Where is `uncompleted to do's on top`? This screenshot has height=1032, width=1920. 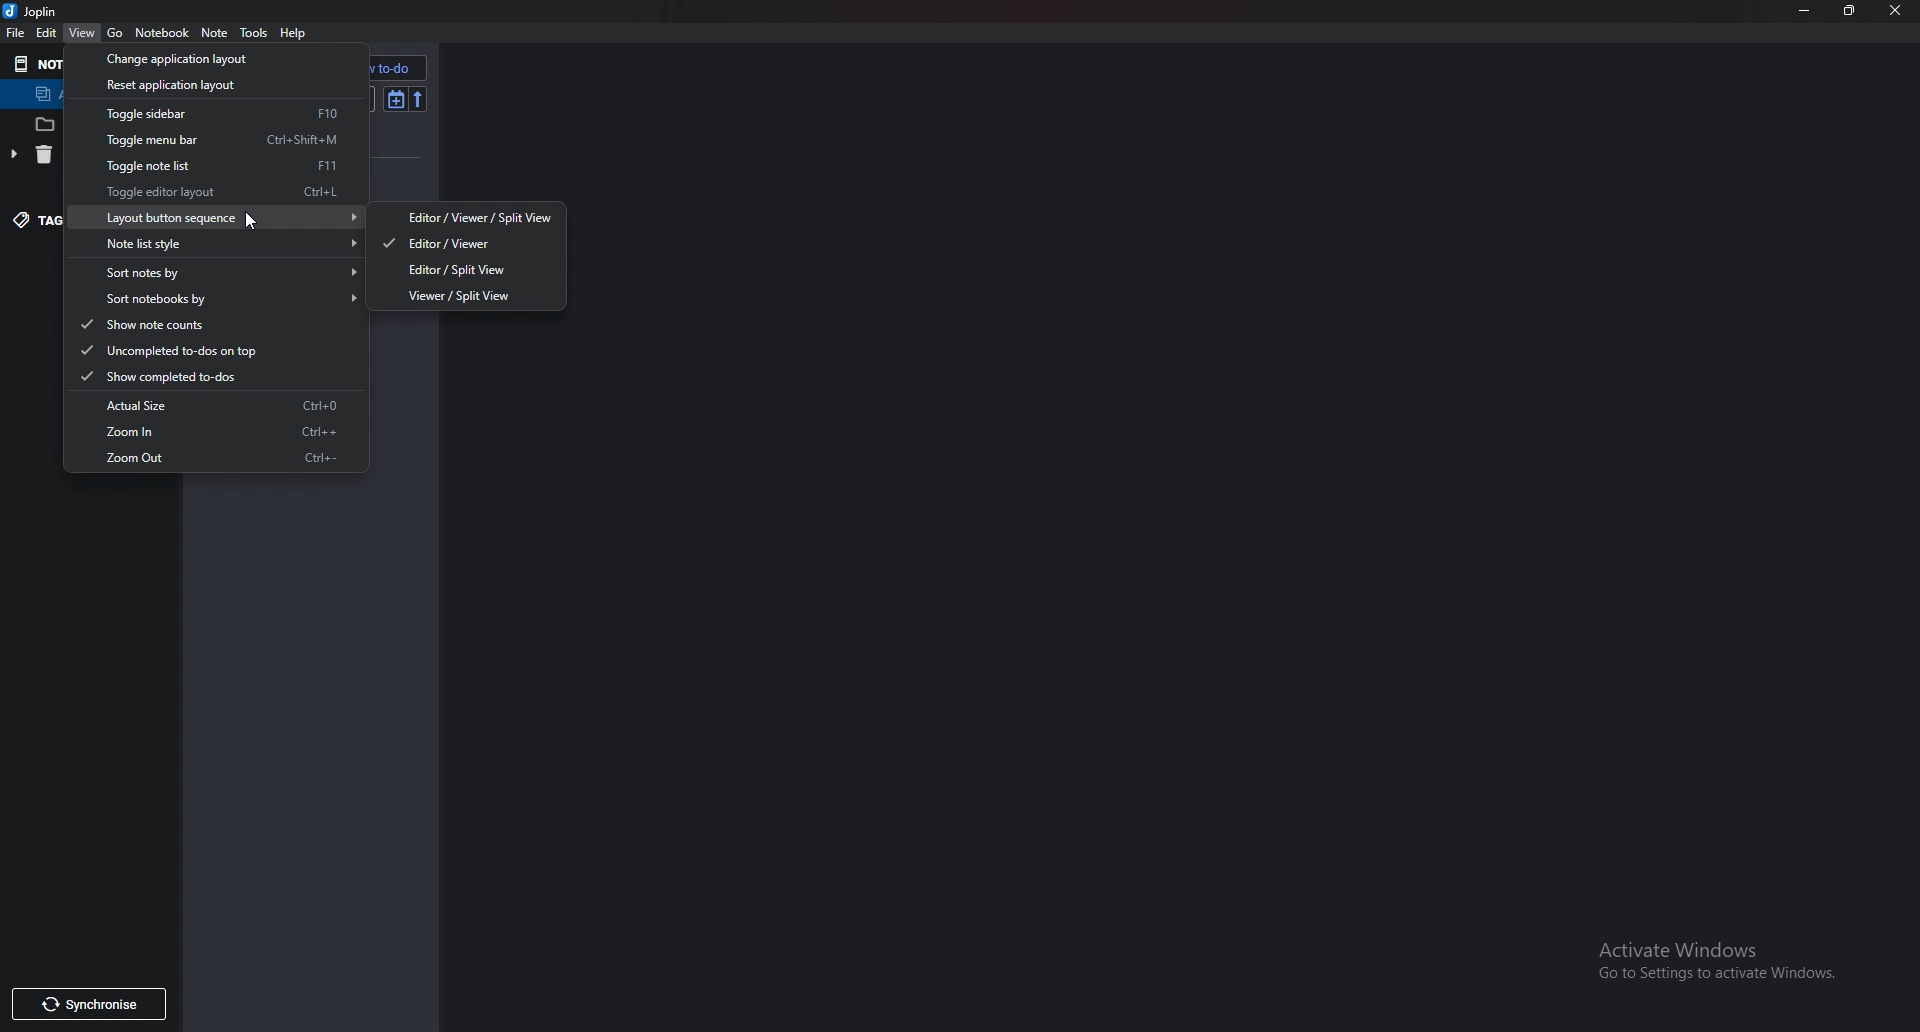
uncompleted to do's on top is located at coordinates (202, 350).